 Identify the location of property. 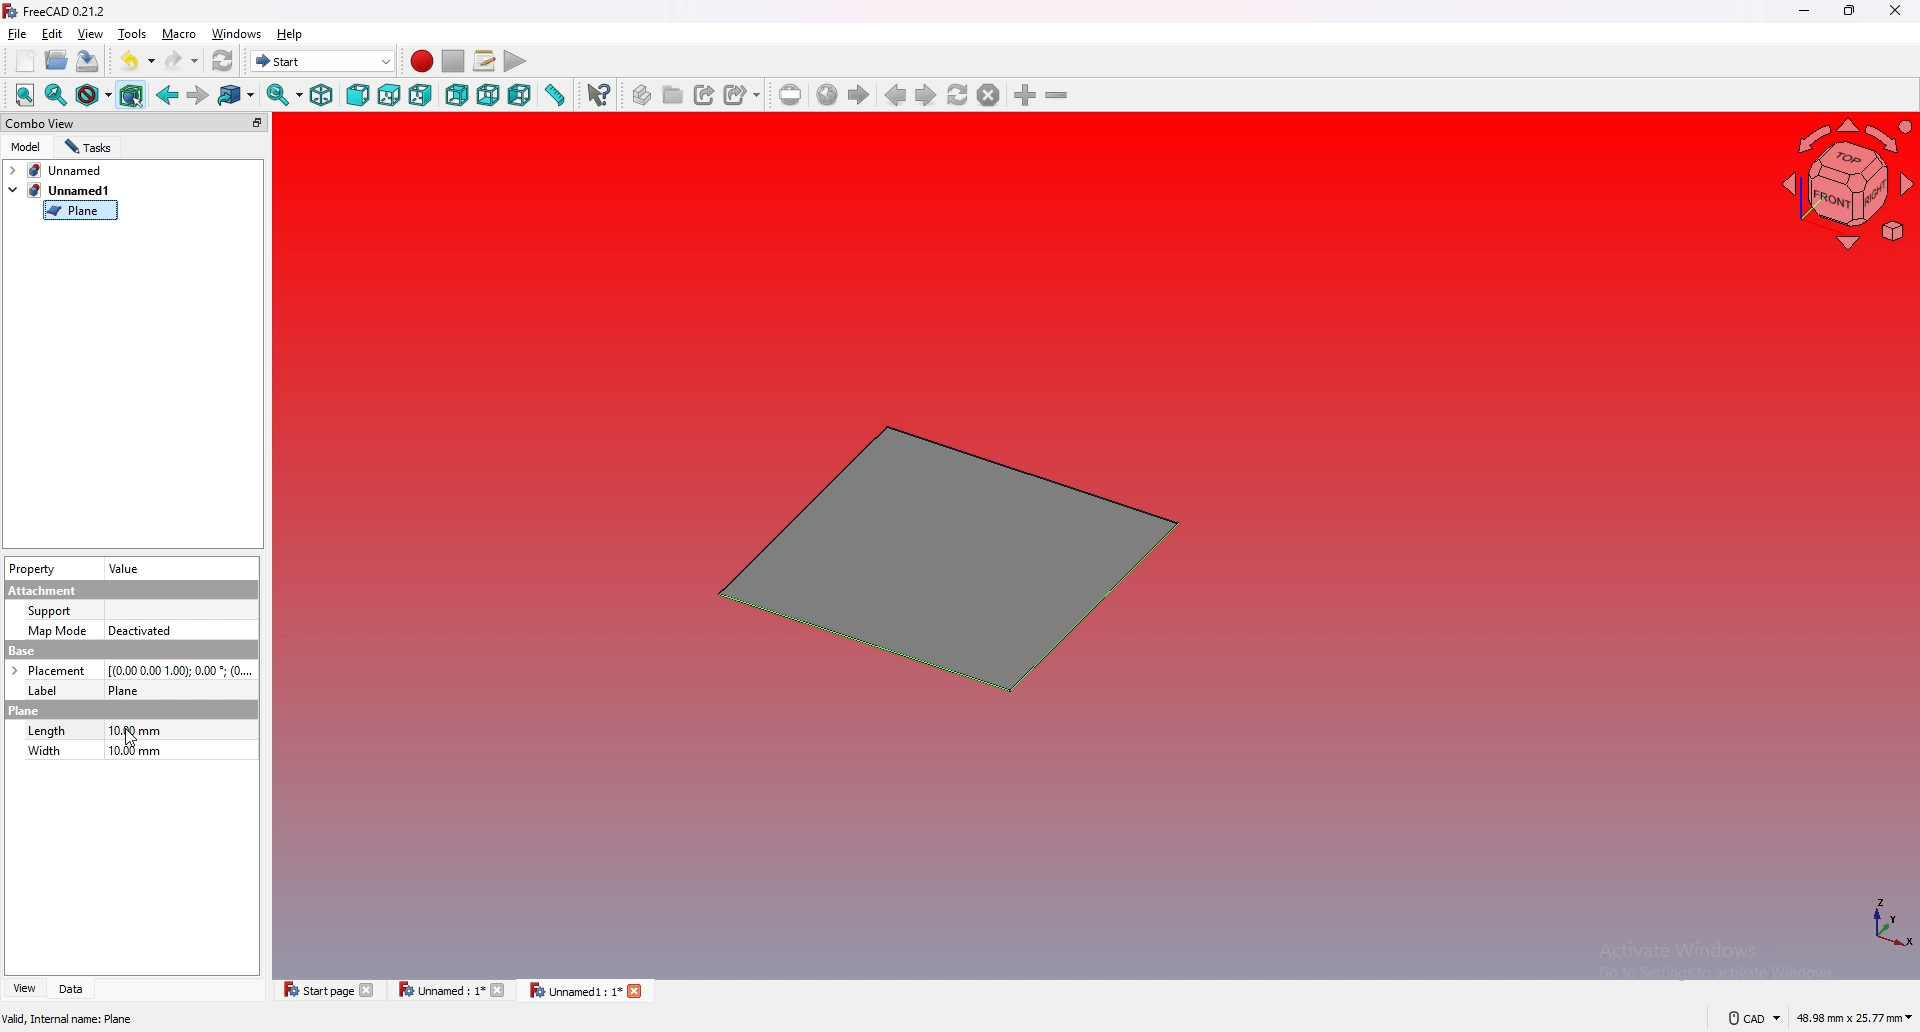
(32, 569).